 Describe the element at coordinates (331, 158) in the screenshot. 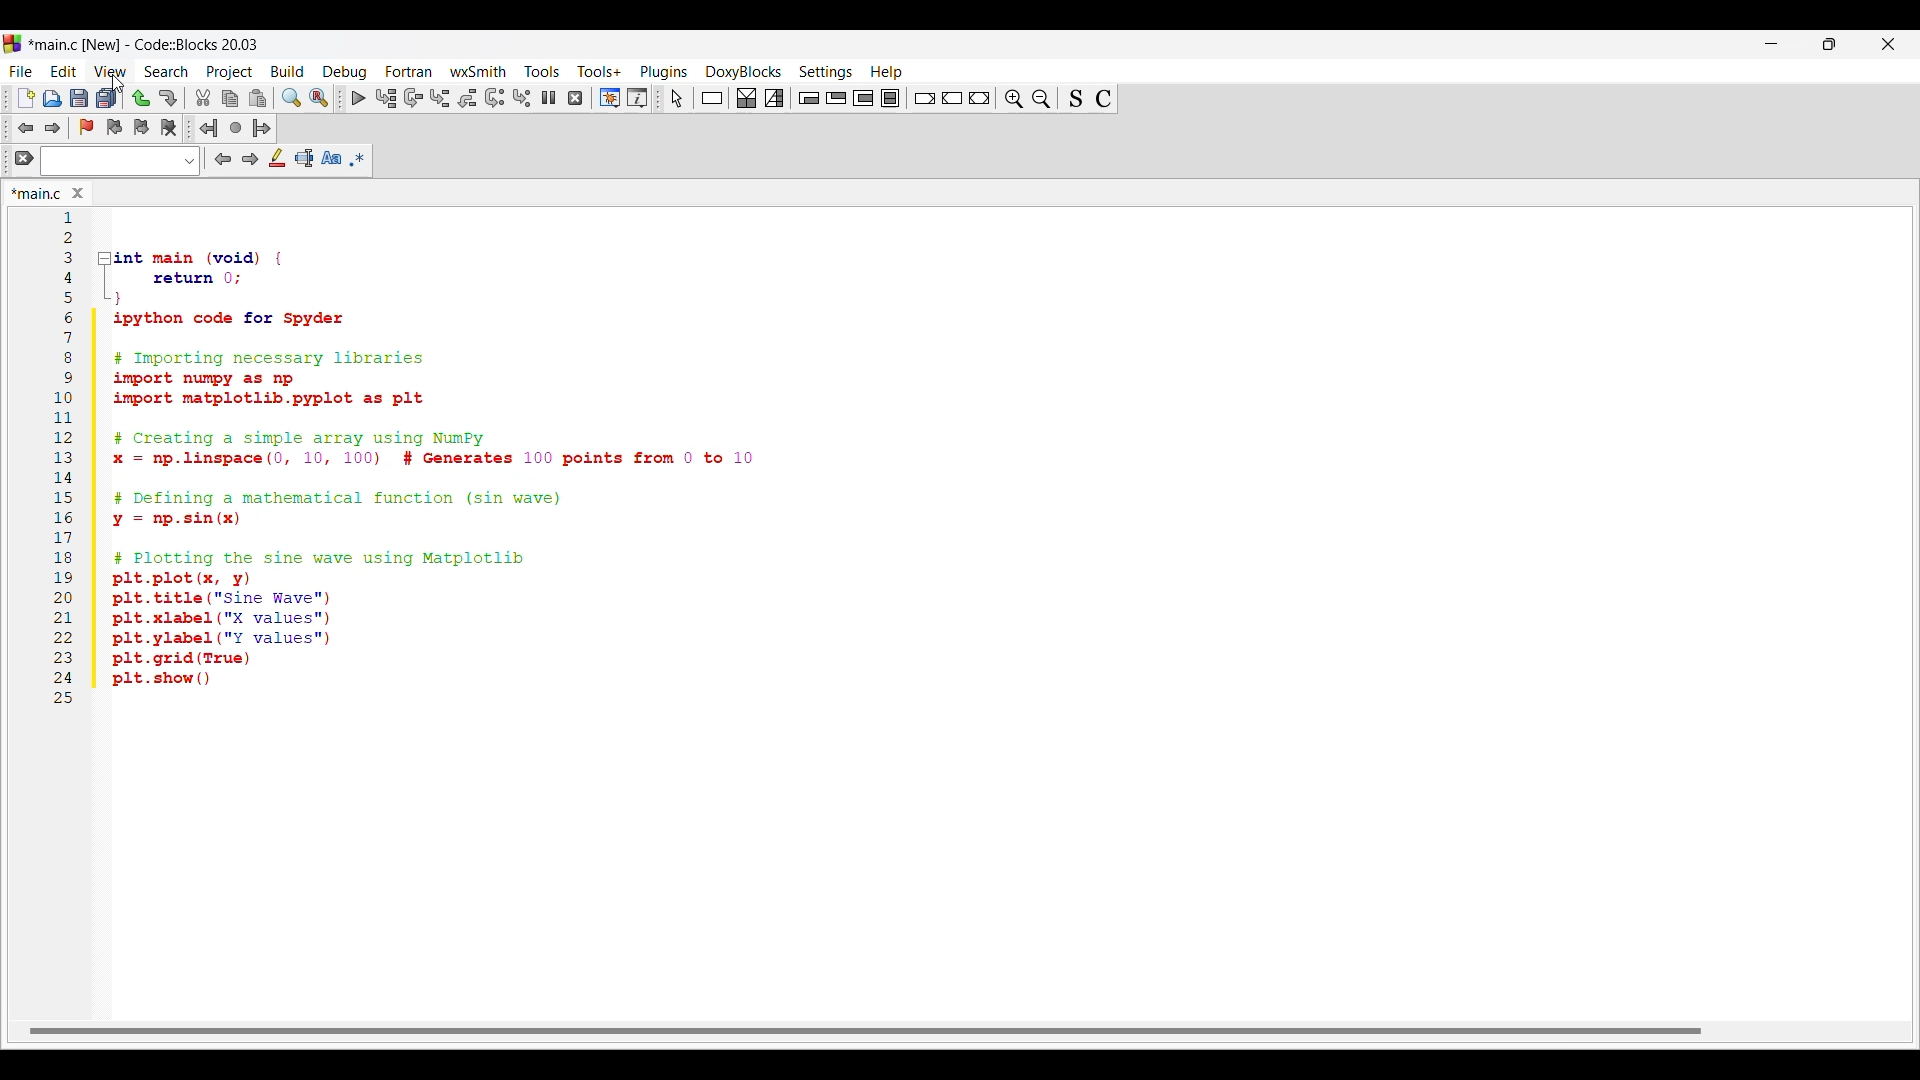

I see `Match case` at that location.